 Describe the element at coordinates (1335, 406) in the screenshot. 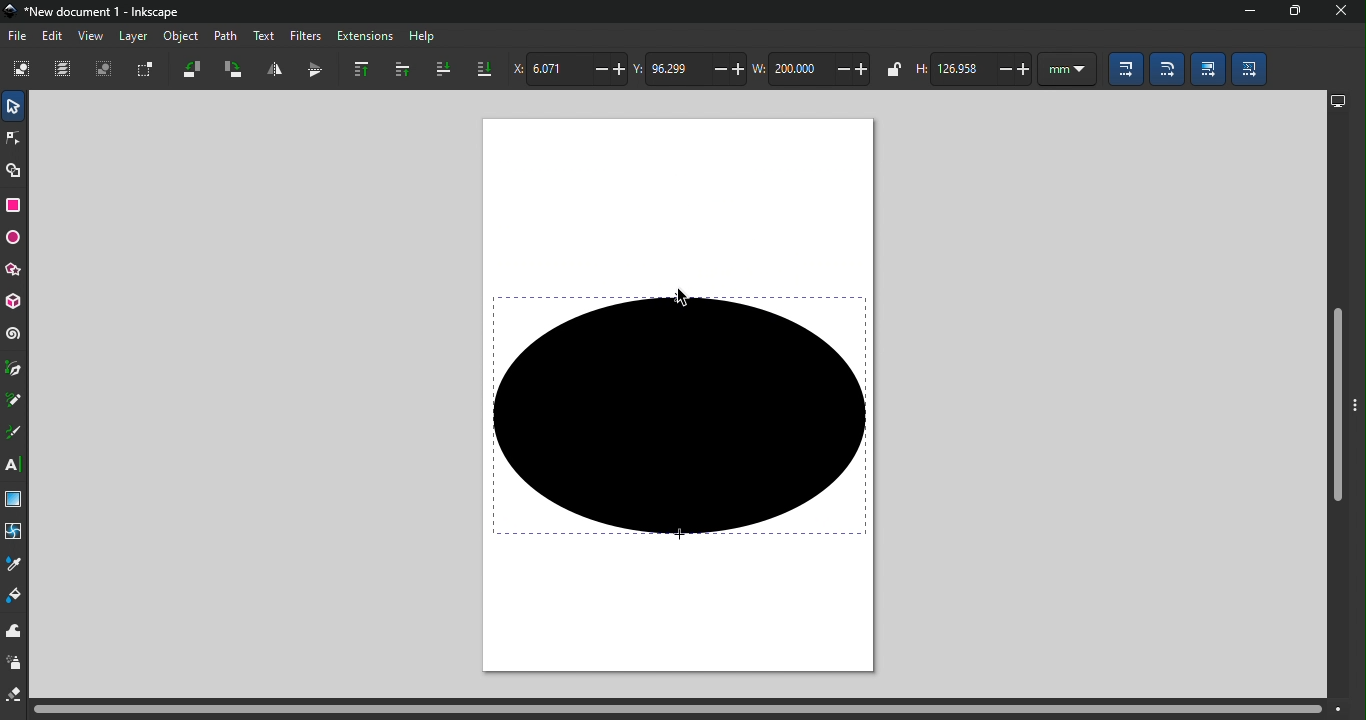

I see `Vertical scroll bar` at that location.